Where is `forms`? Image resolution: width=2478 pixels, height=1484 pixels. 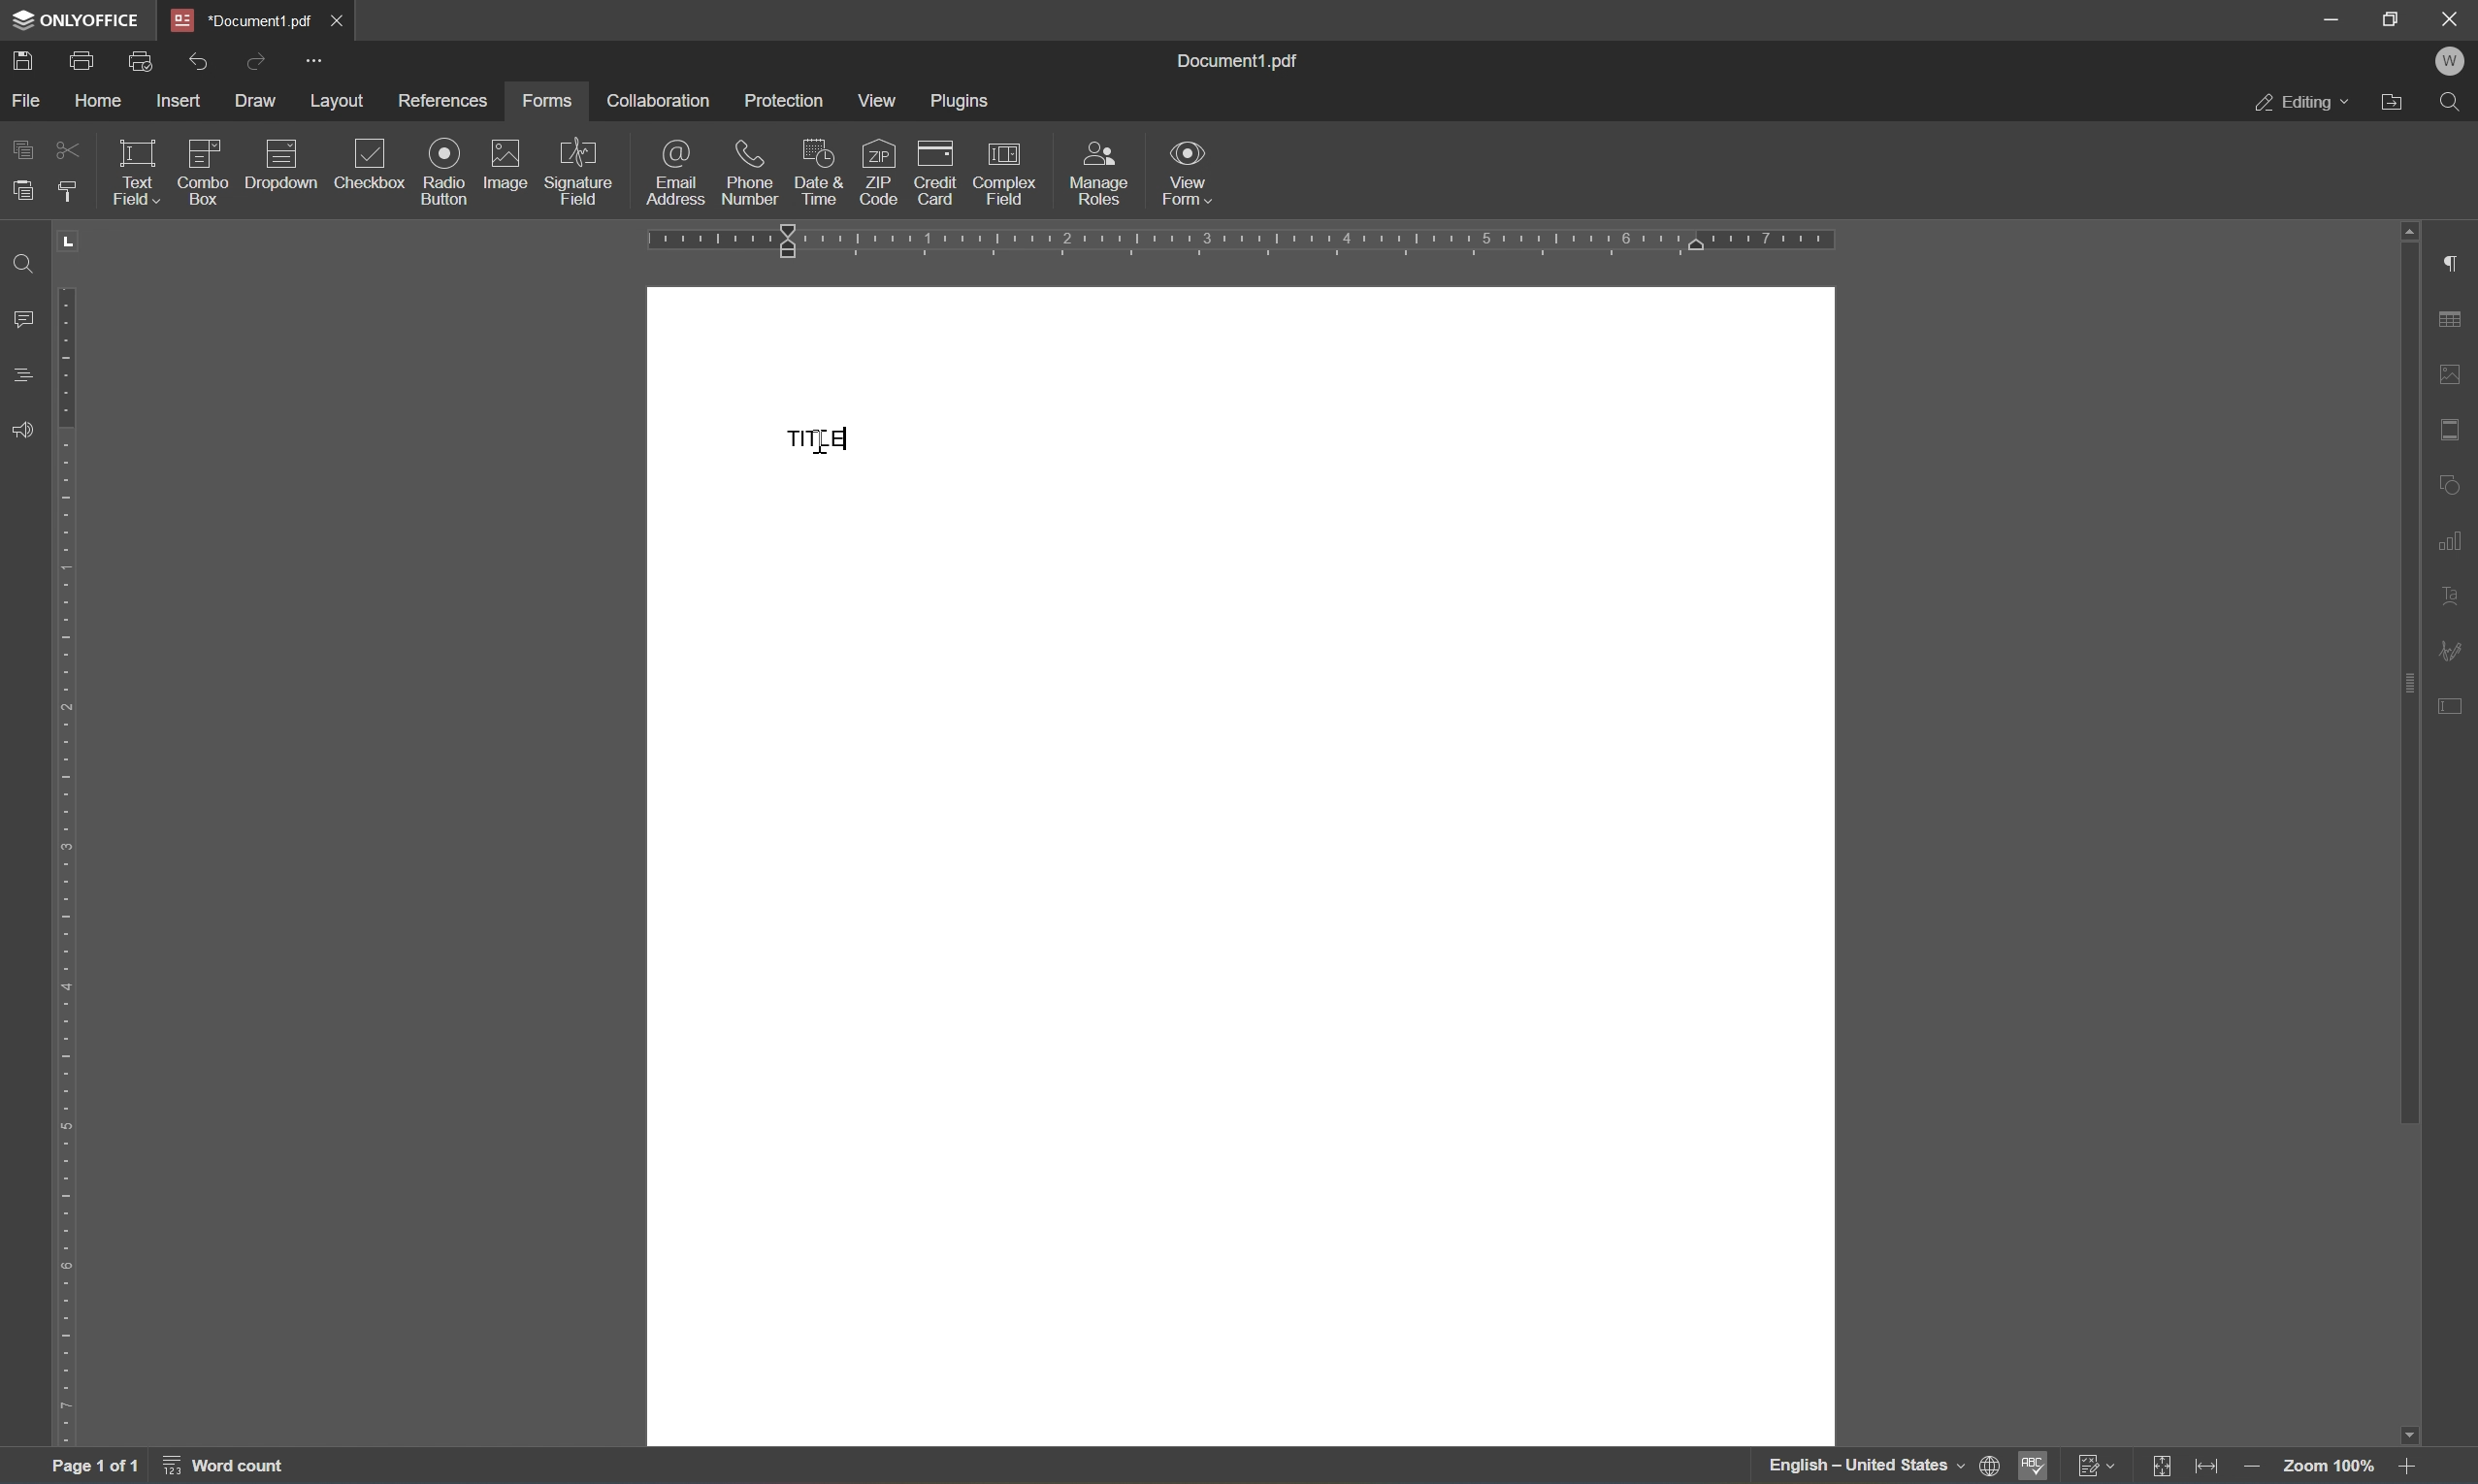
forms is located at coordinates (550, 101).